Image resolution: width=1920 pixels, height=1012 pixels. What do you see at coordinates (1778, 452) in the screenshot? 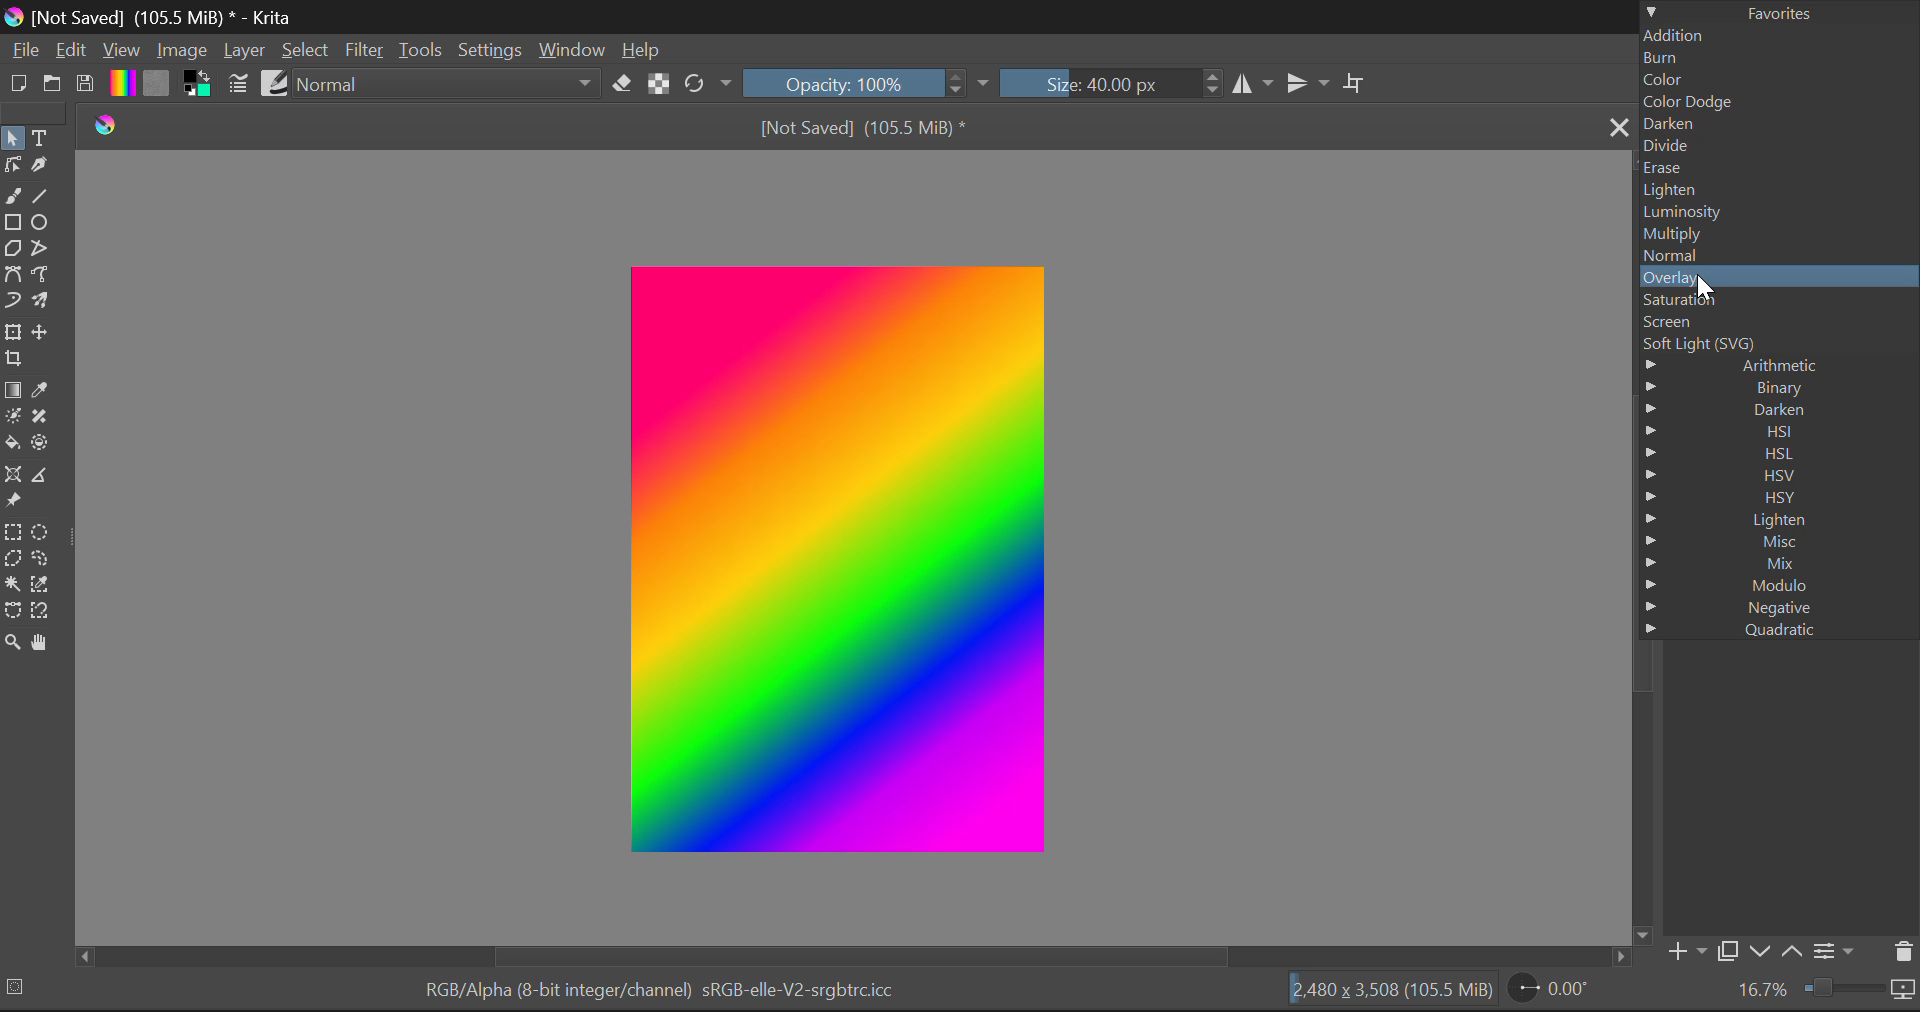
I see `HSL` at bounding box center [1778, 452].